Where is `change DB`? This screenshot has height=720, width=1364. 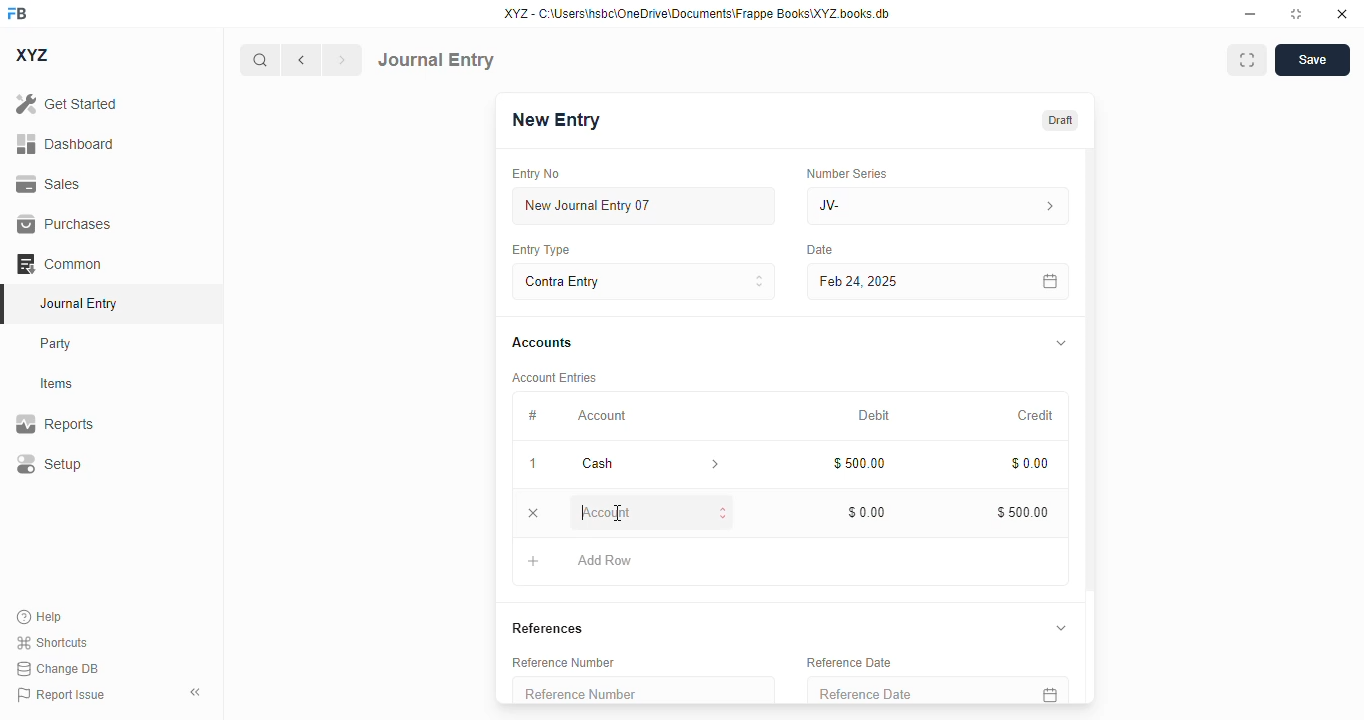
change DB is located at coordinates (57, 668).